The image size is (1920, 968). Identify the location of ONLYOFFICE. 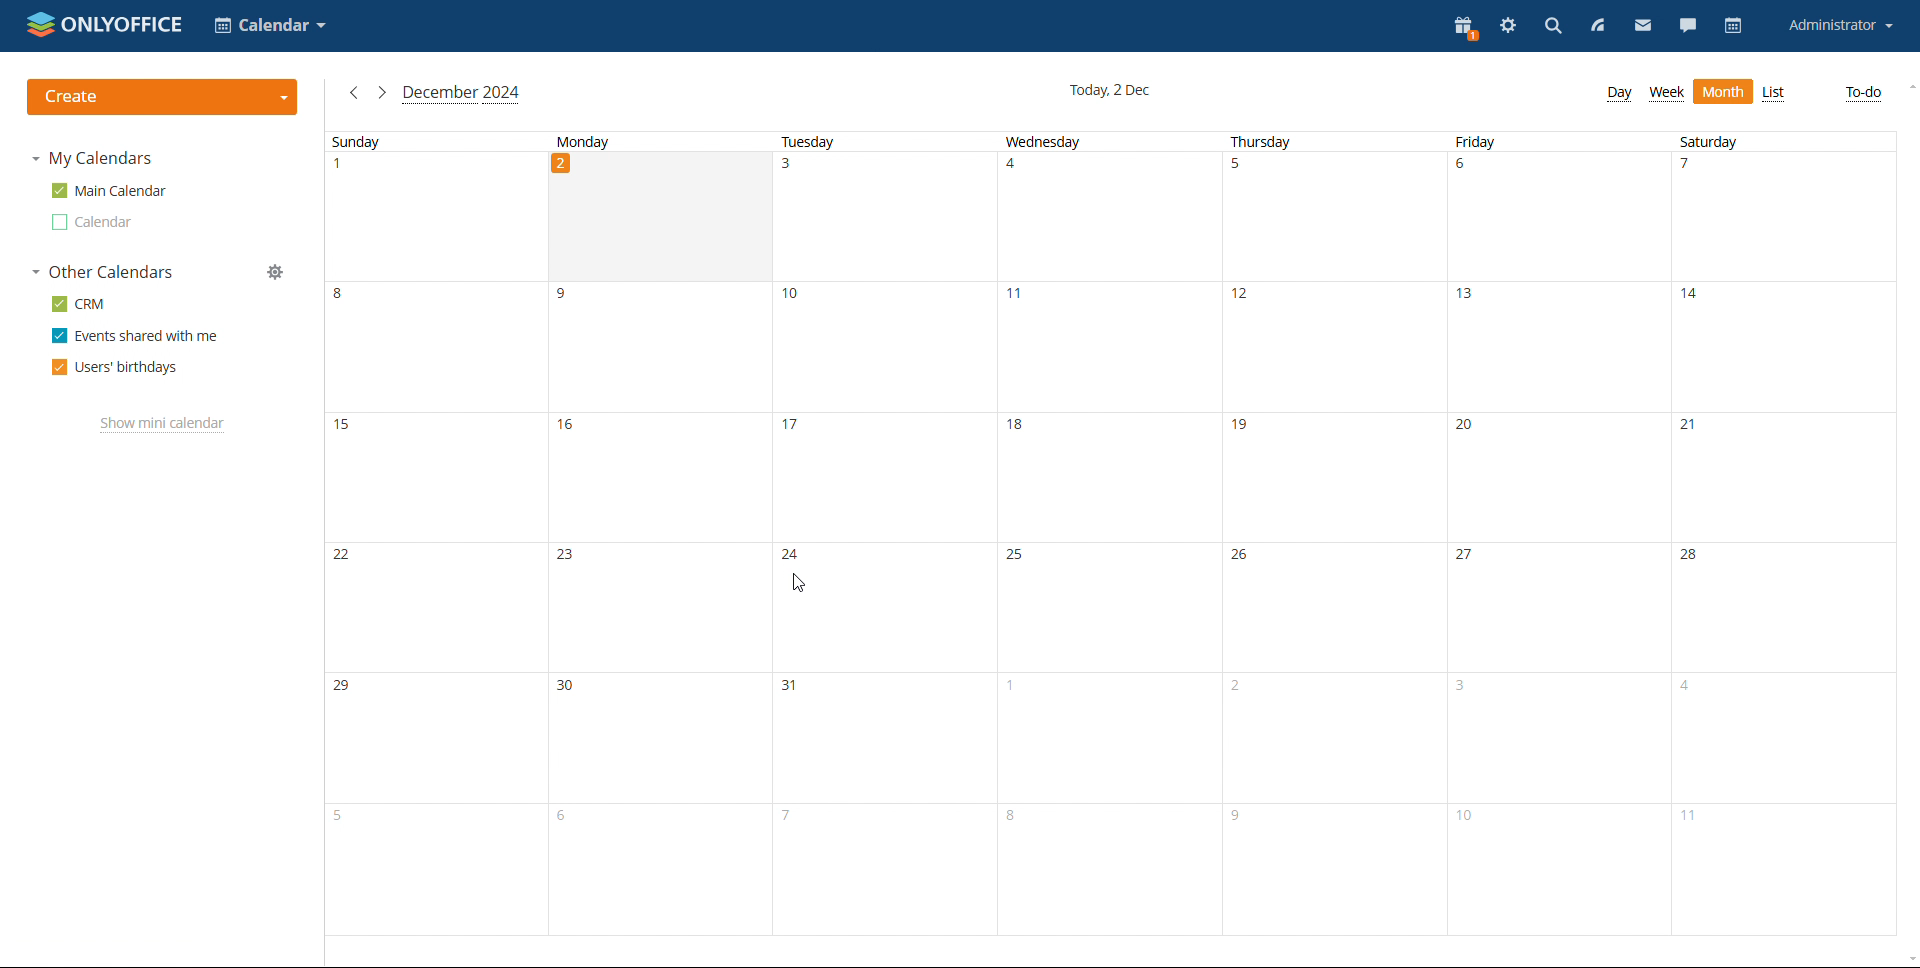
(105, 24).